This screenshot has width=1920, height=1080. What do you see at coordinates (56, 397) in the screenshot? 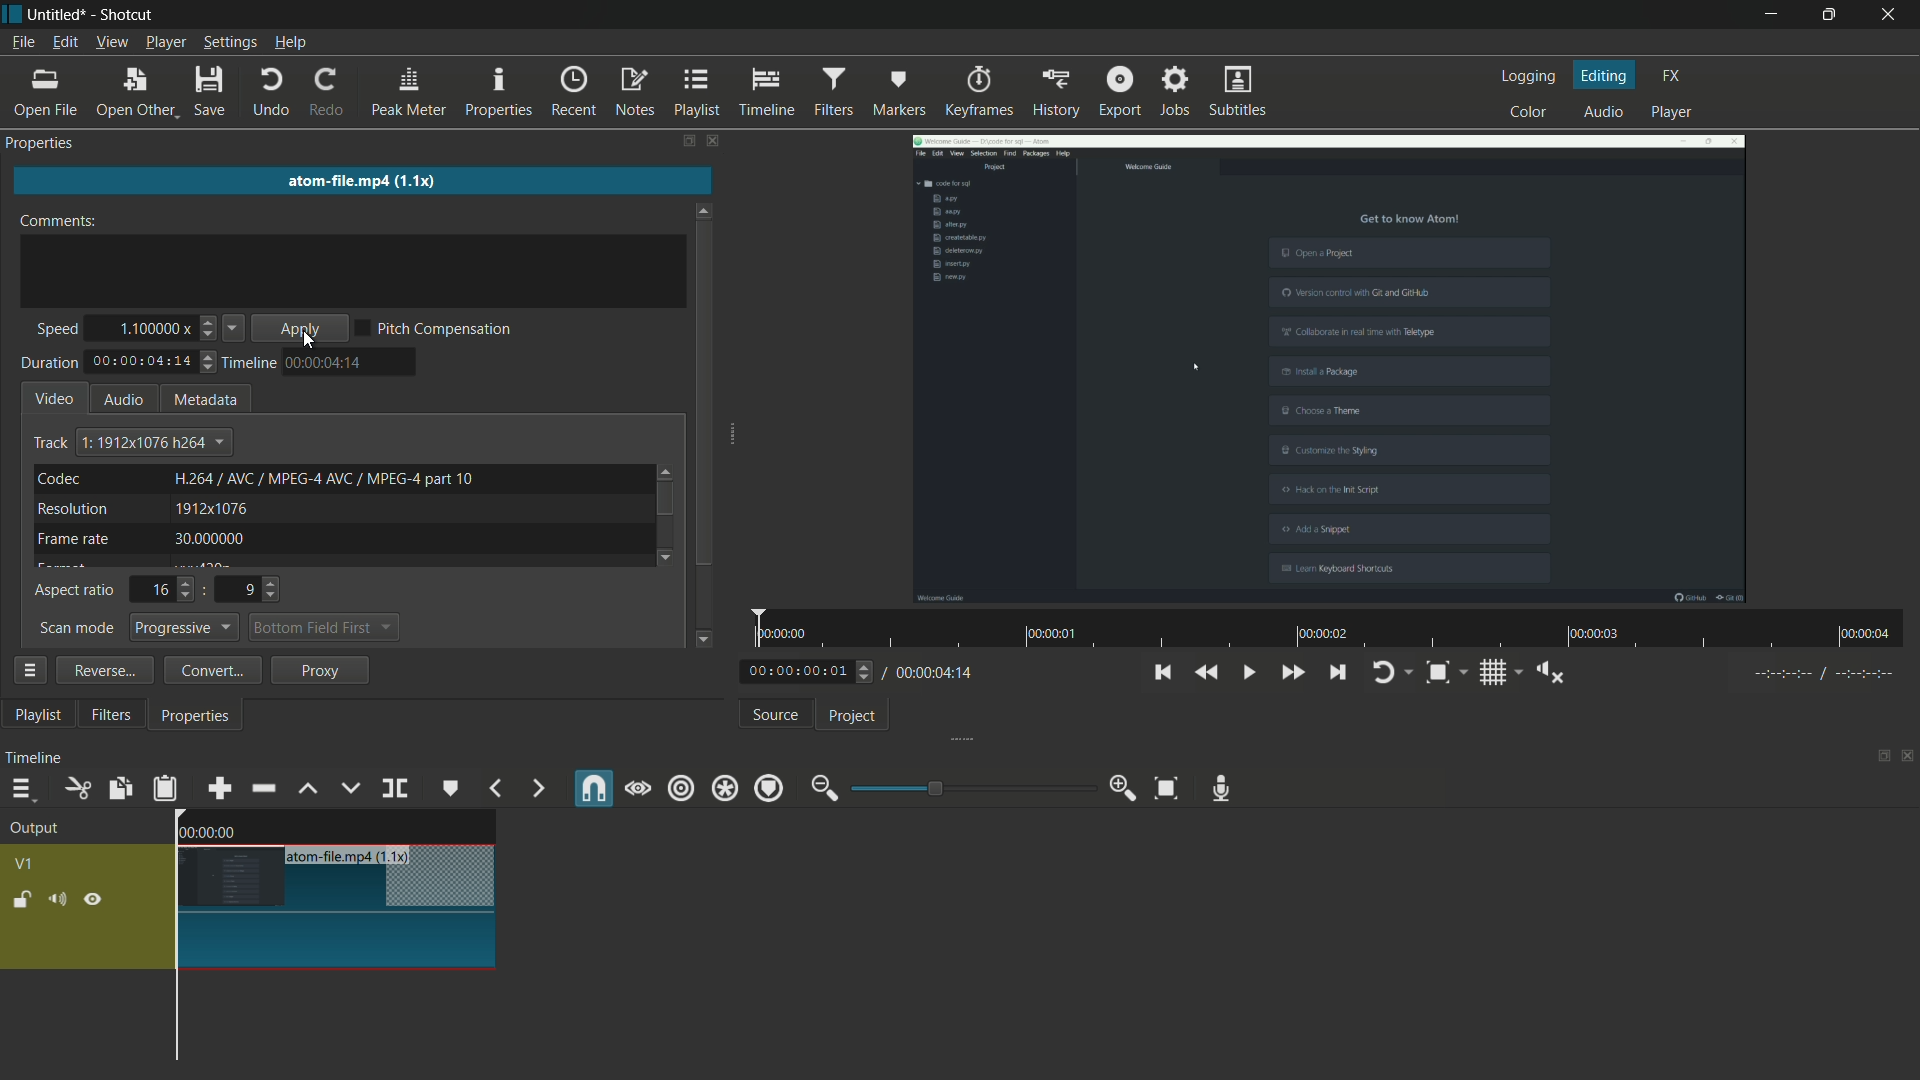
I see `video` at bounding box center [56, 397].